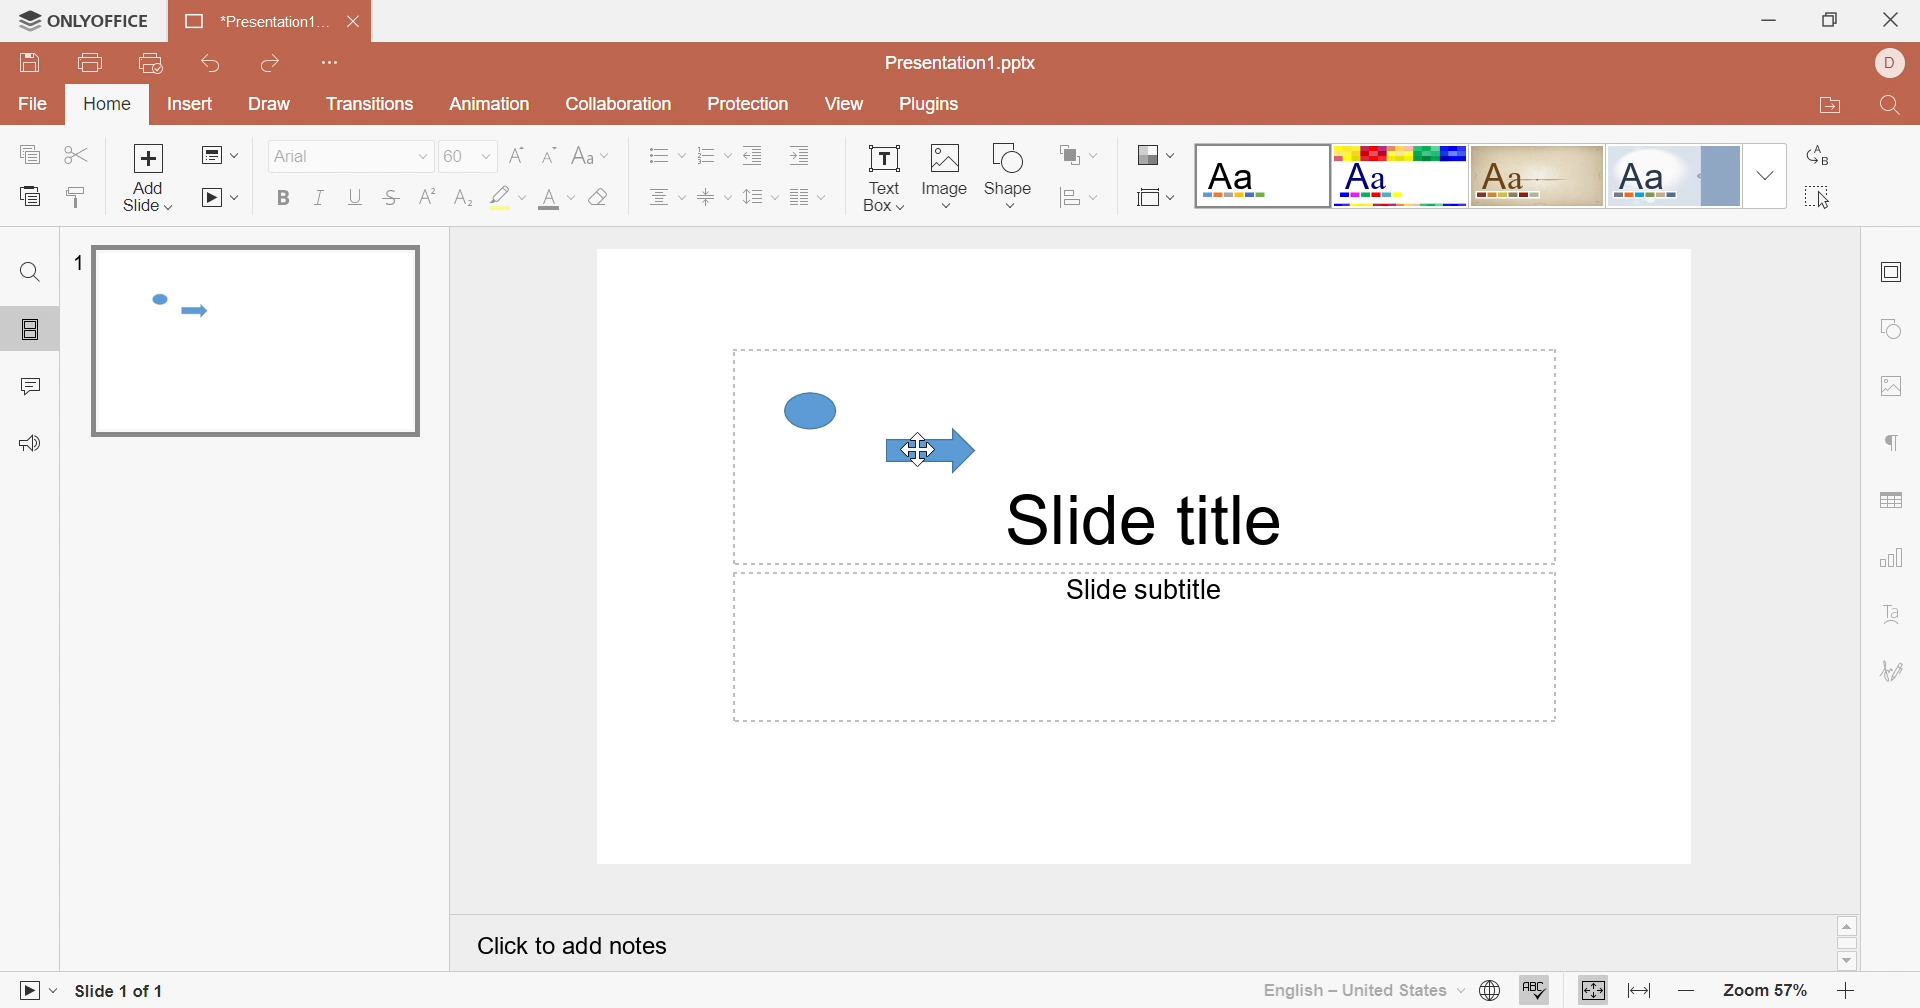 The image size is (1920, 1008). I want to click on Bullets, so click(665, 157).